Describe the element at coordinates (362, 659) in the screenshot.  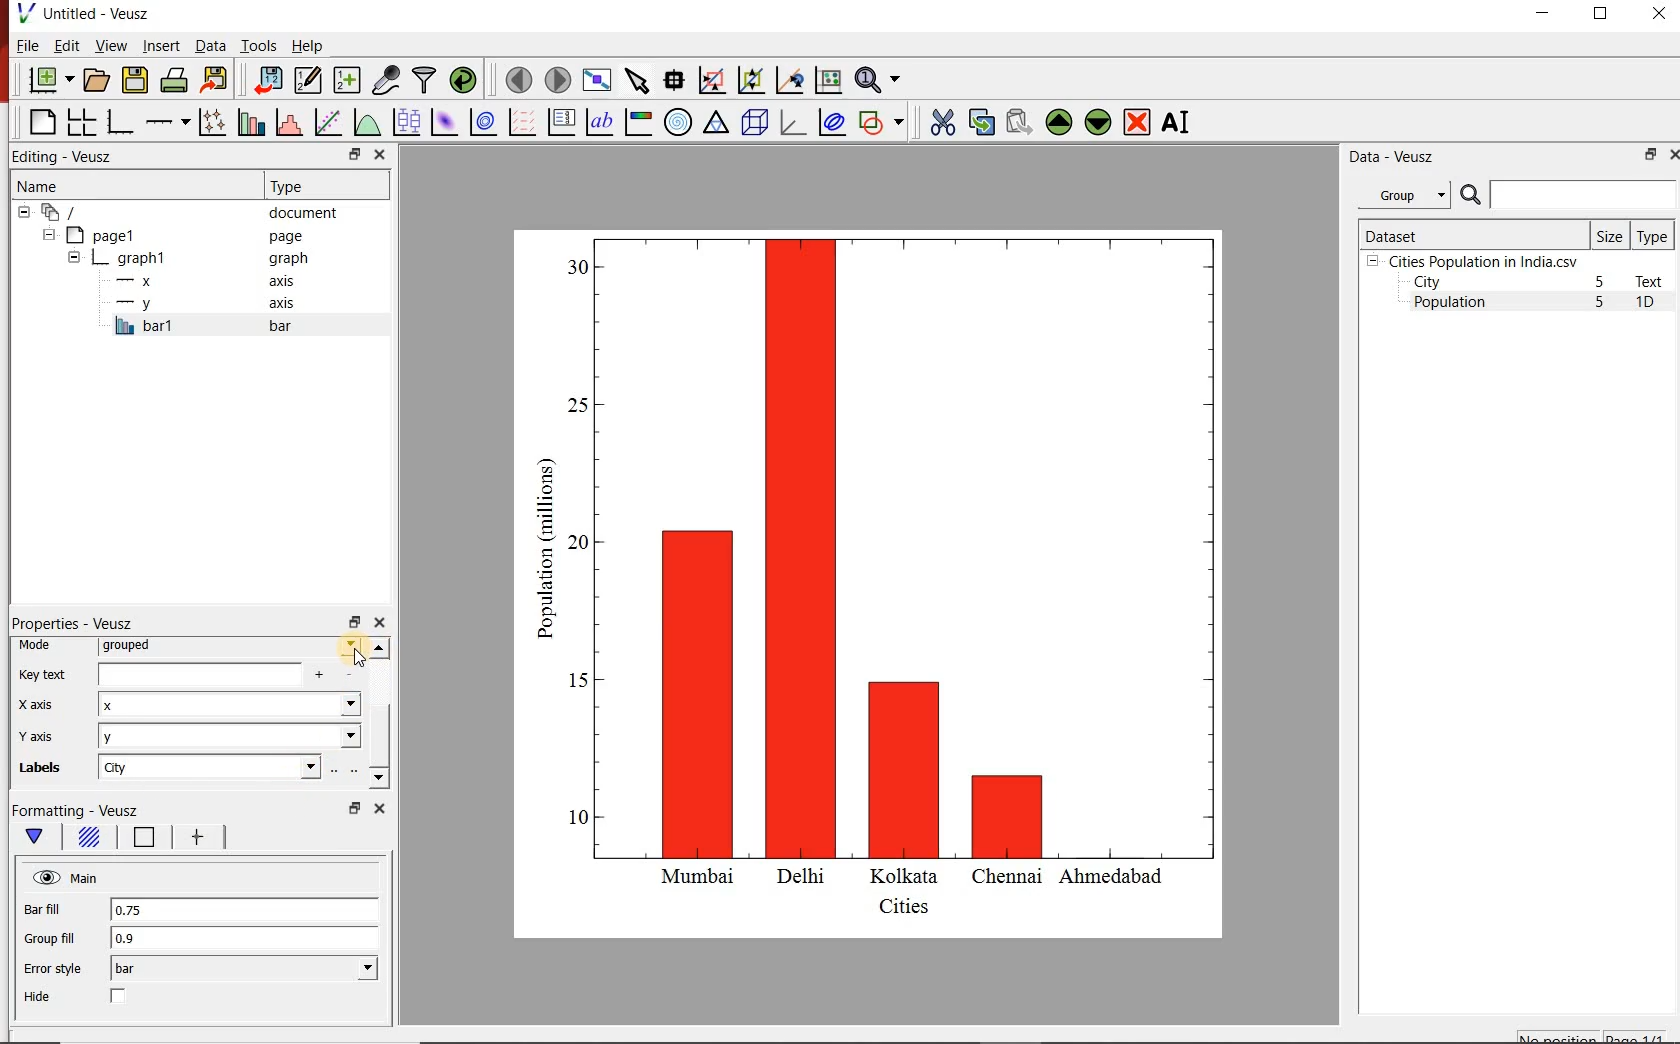
I see `cursor` at that location.